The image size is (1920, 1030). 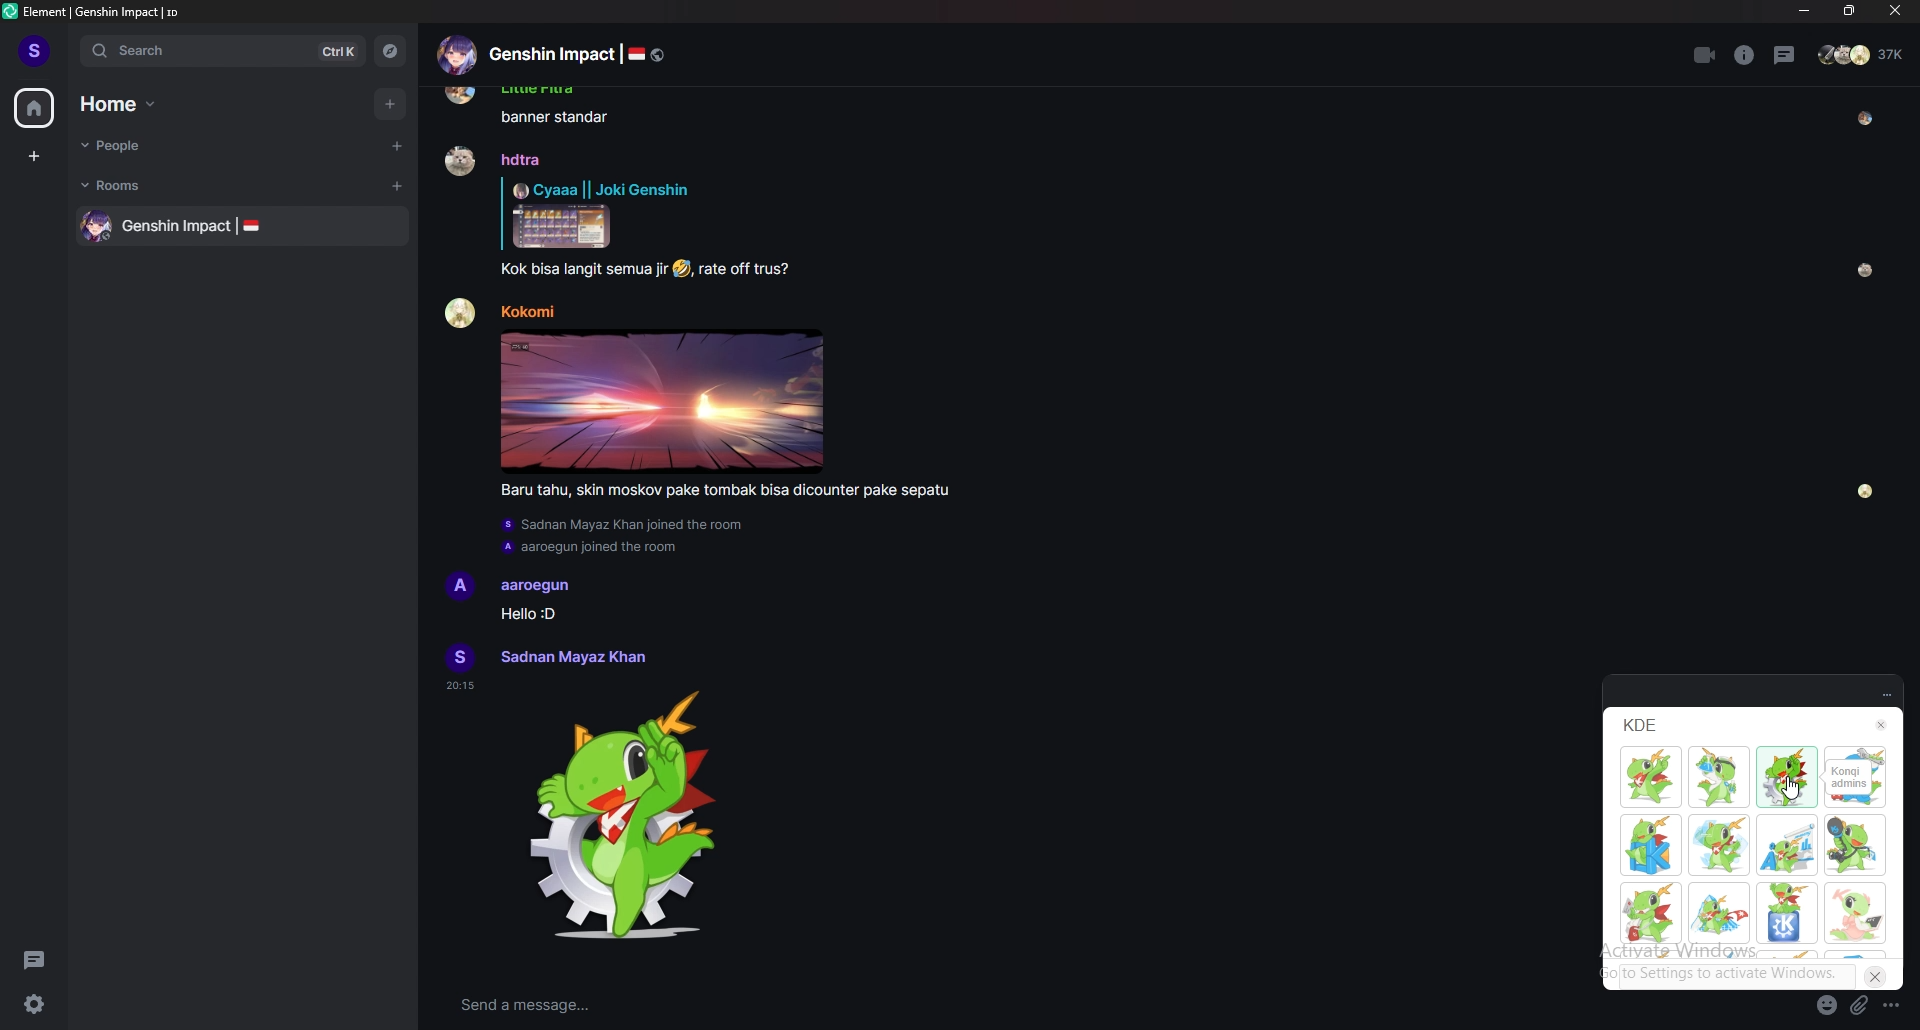 I want to click on Baru tahu, skin moskov pake tombak bisa dicounter pake sepatu, so click(x=724, y=491).